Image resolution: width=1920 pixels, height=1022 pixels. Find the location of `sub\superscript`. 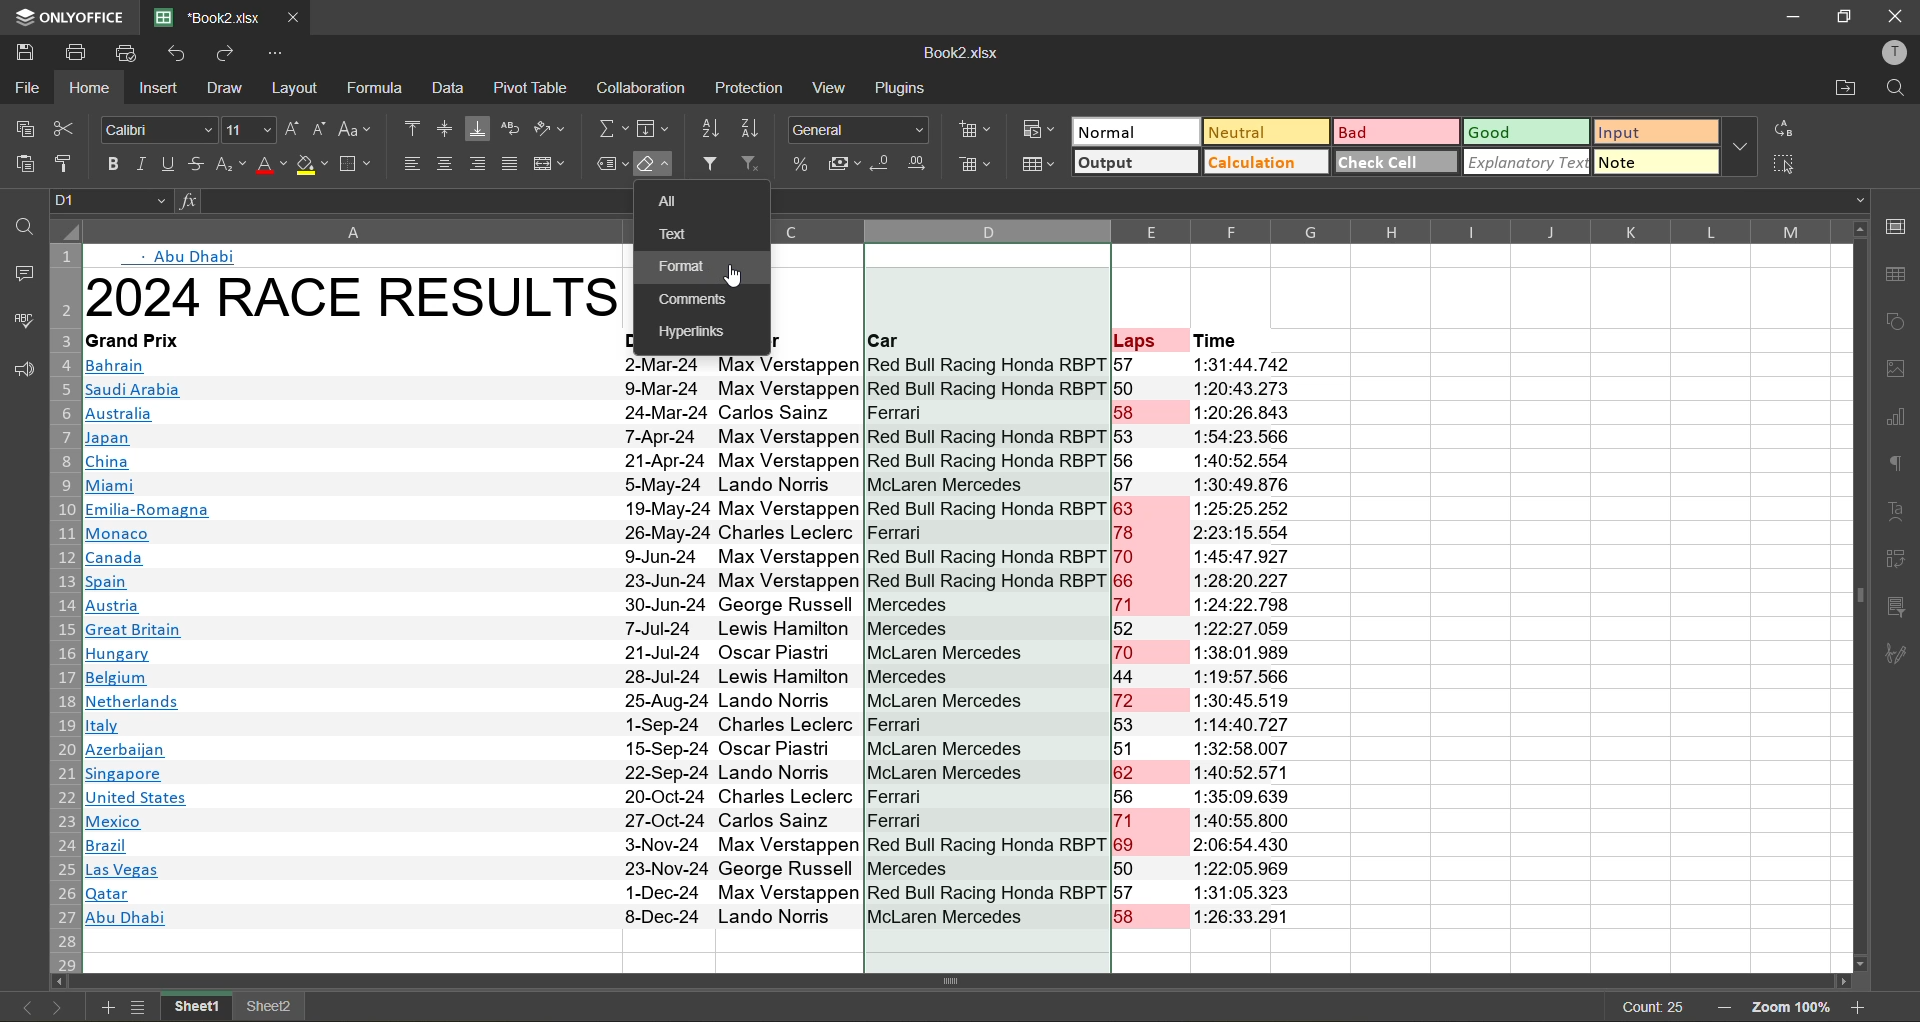

sub\superscript is located at coordinates (231, 163).